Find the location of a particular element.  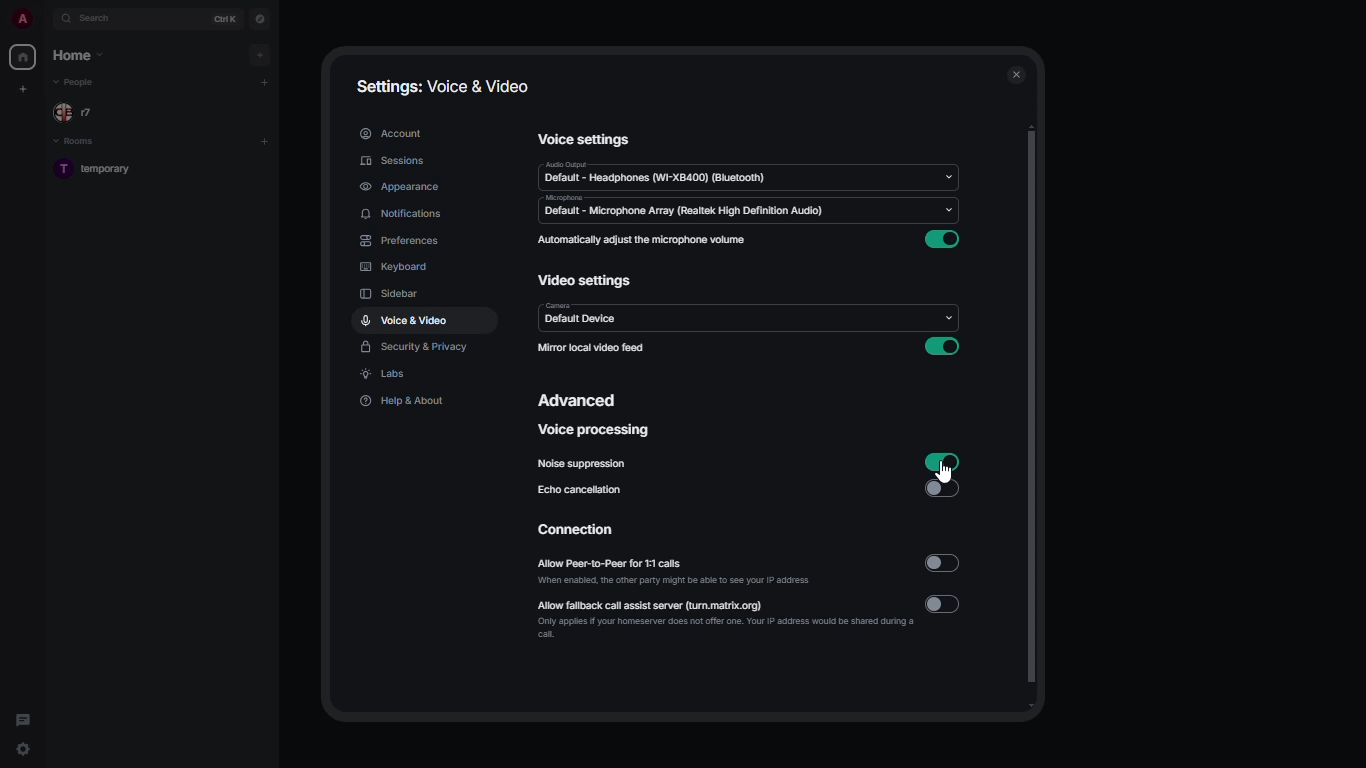

settings: voice & video is located at coordinates (447, 87).